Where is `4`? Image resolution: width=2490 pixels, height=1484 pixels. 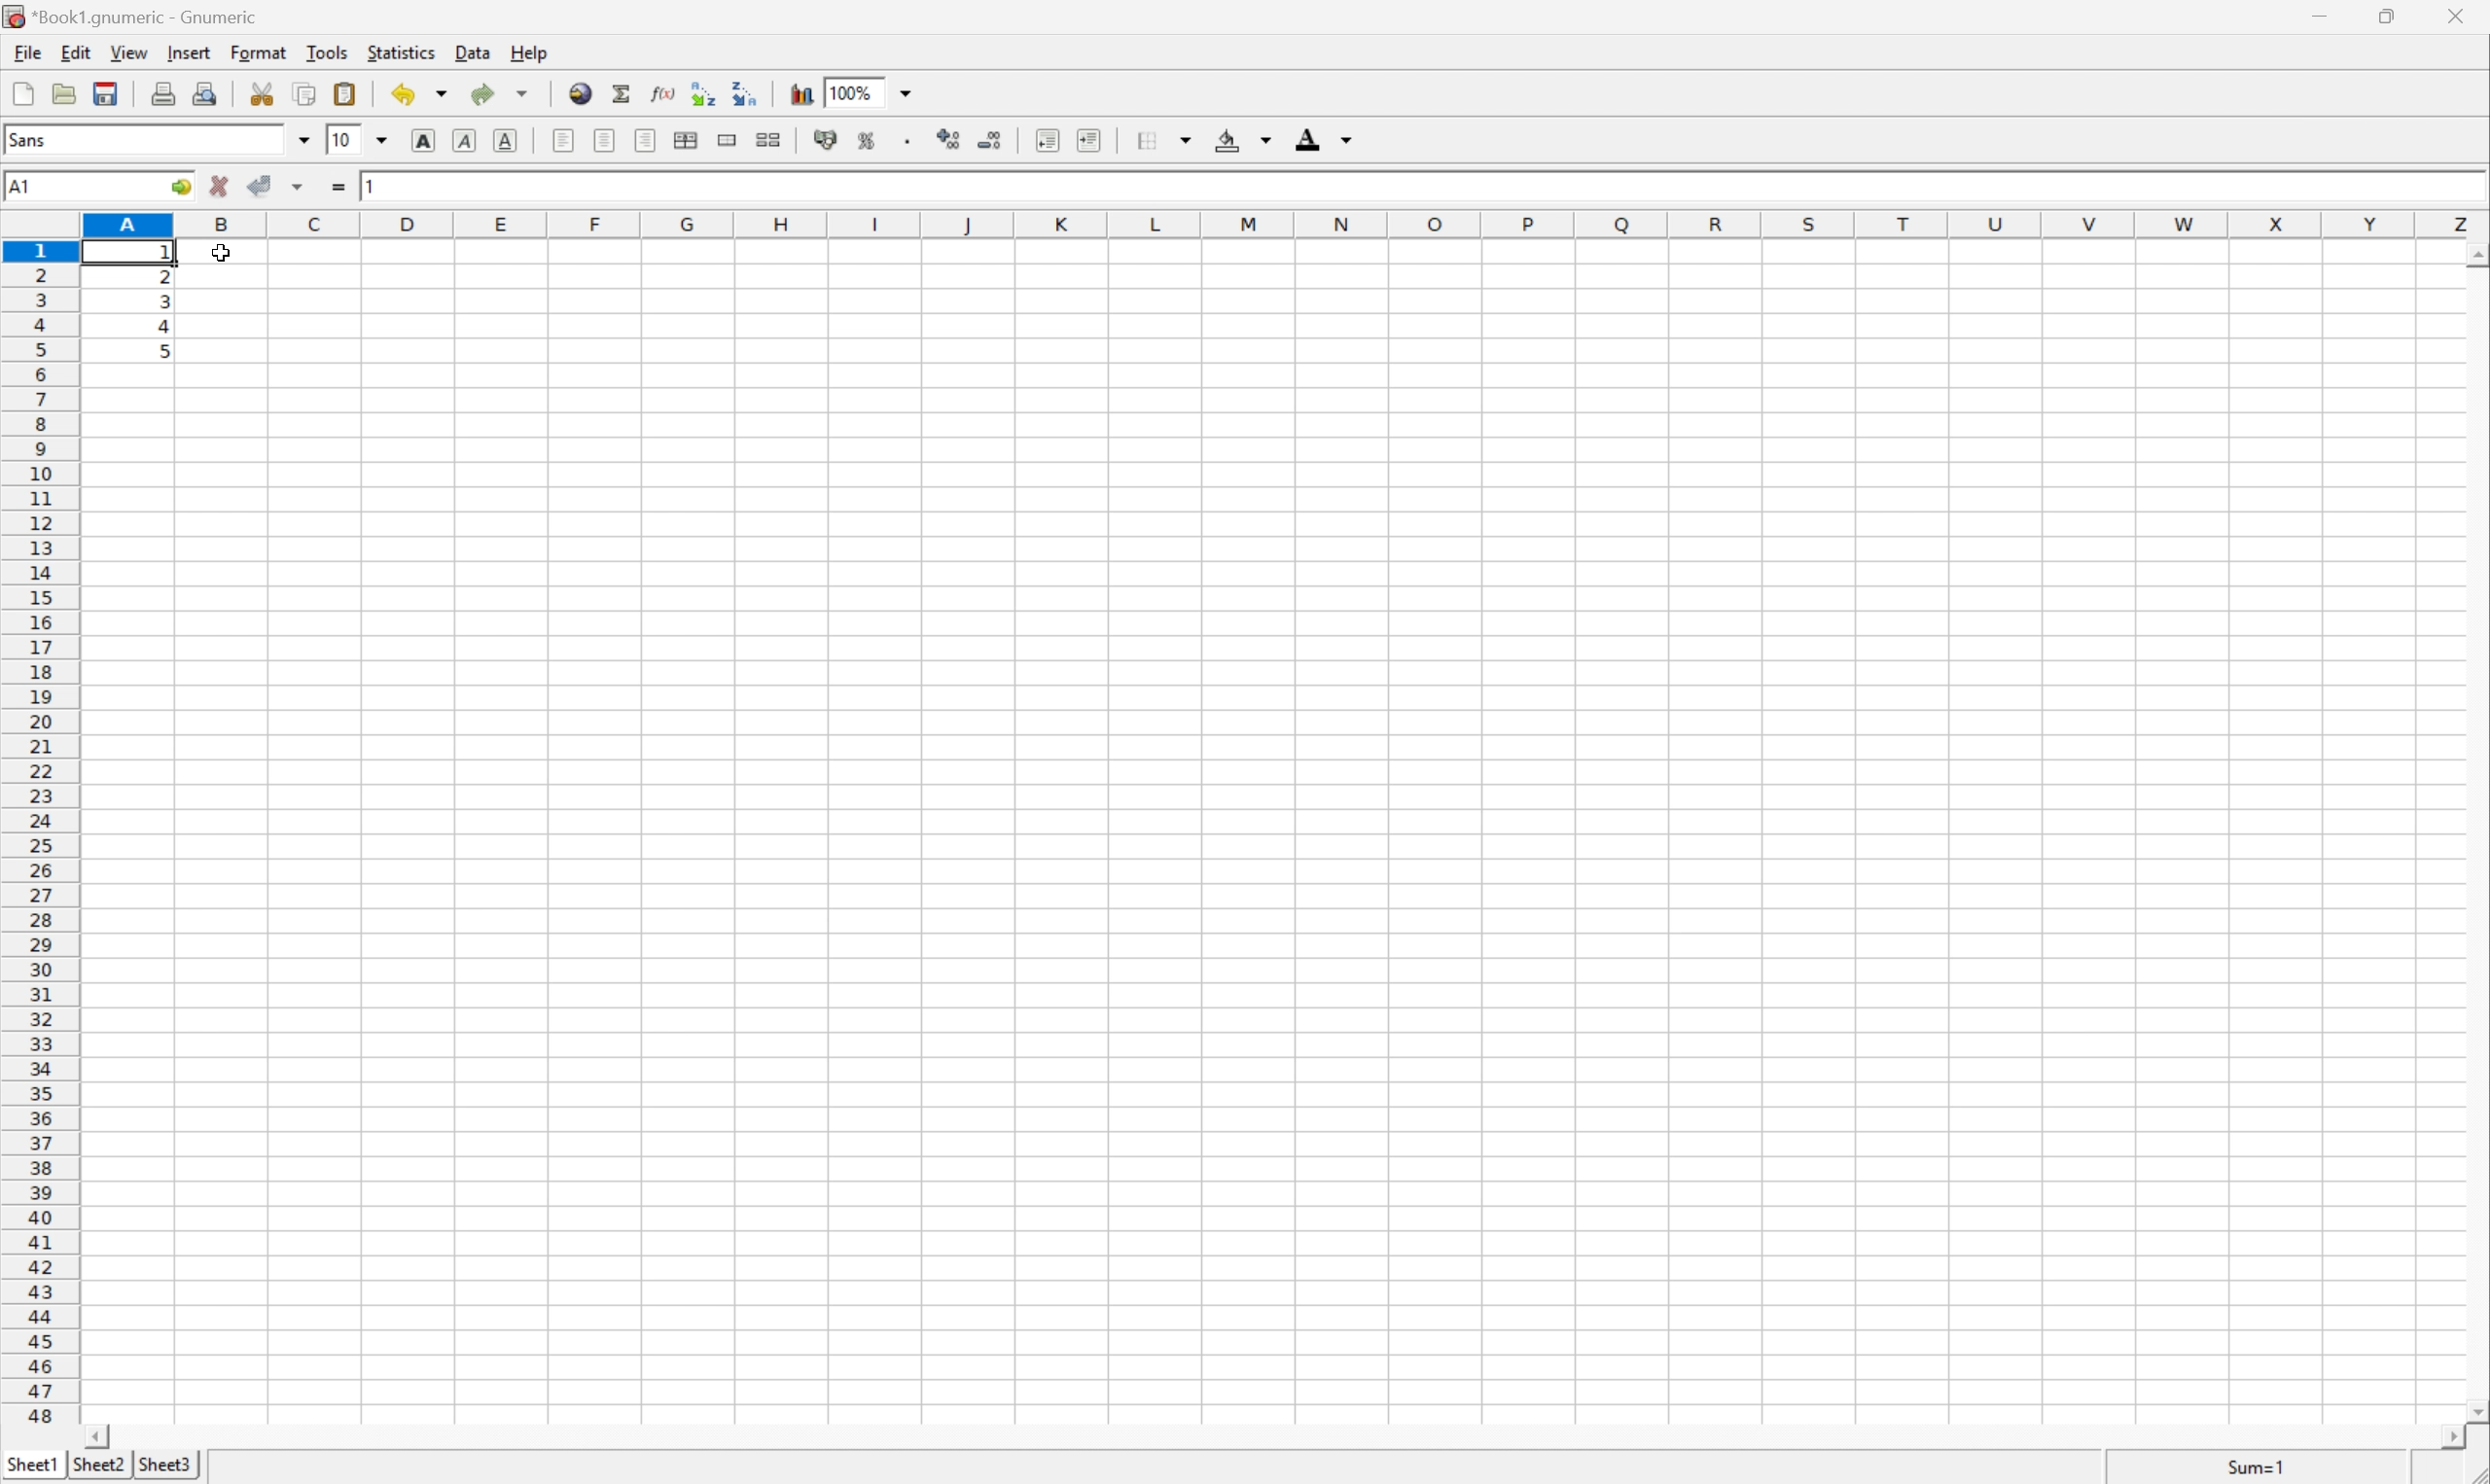
4 is located at coordinates (167, 326).